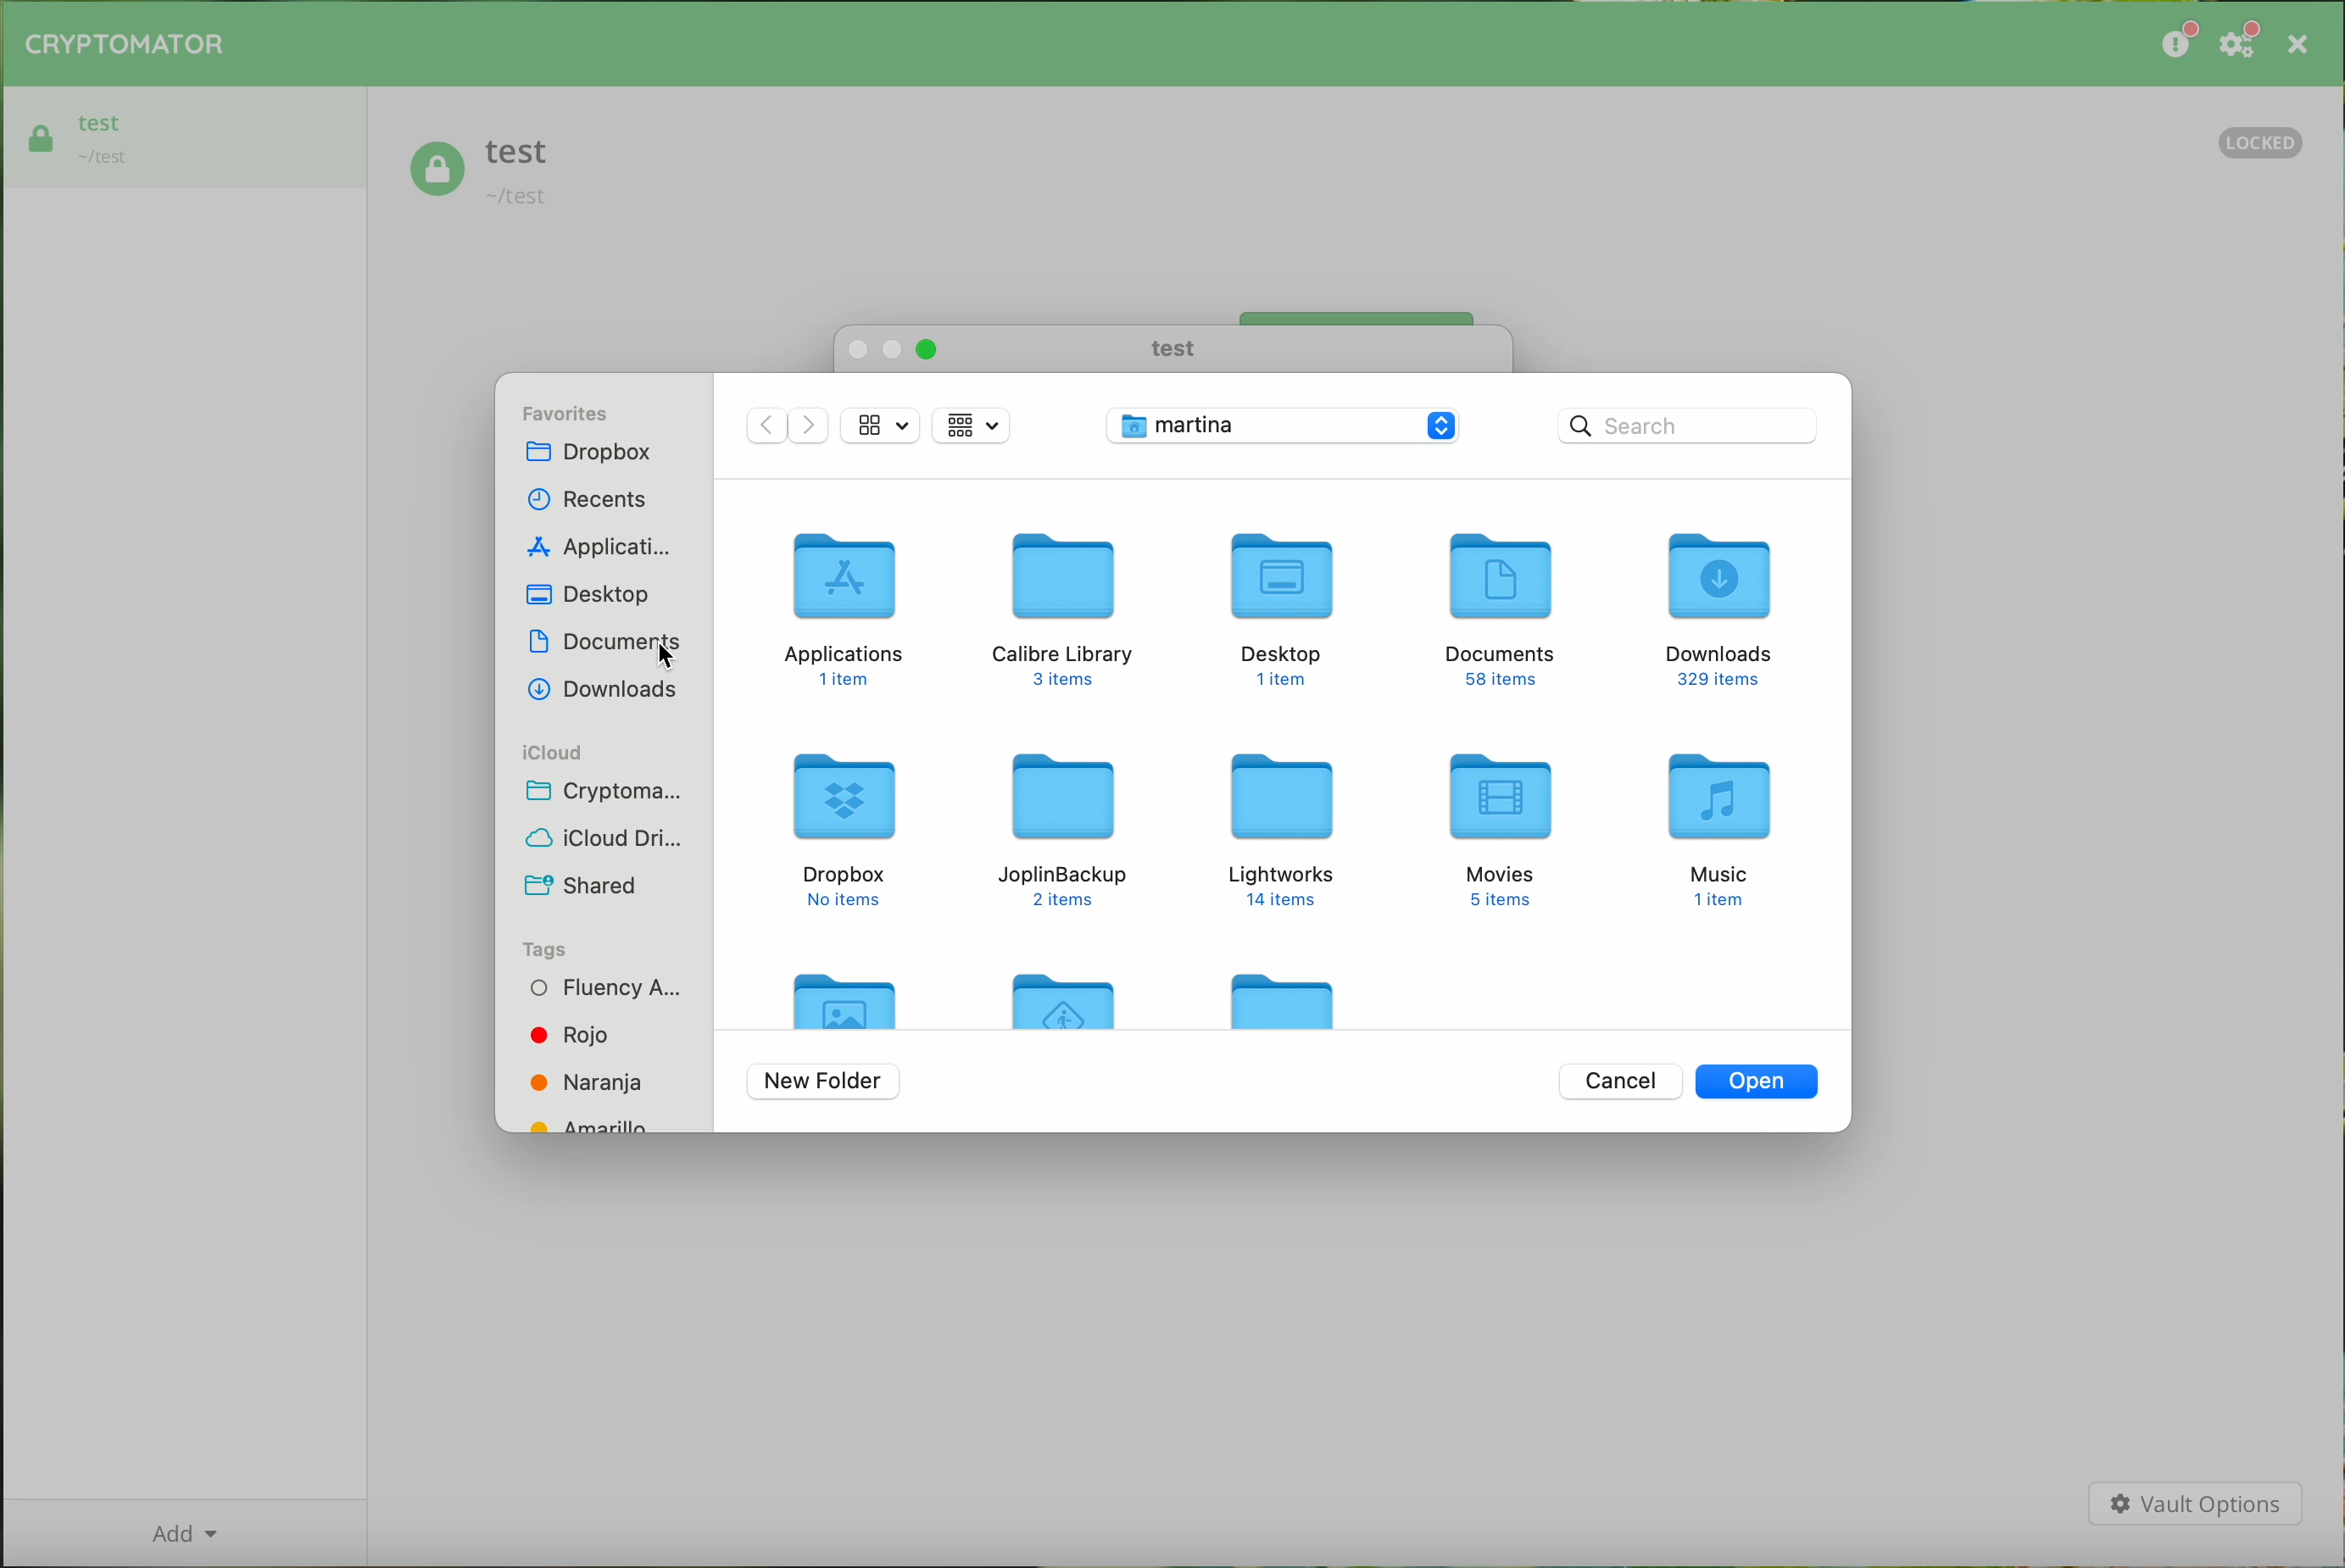 The height and width of the screenshot is (1568, 2345). I want to click on tags, so click(548, 949).